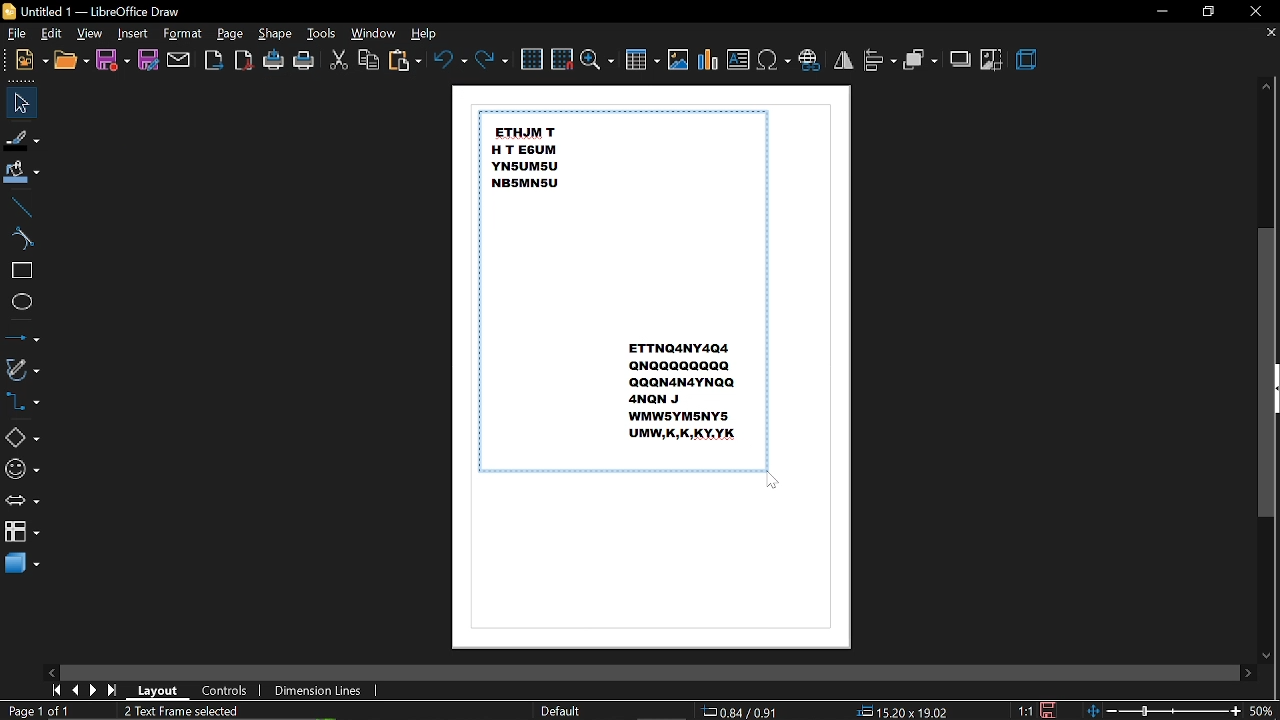 The width and height of the screenshot is (1280, 720). Describe the element at coordinates (18, 34) in the screenshot. I see `file` at that location.